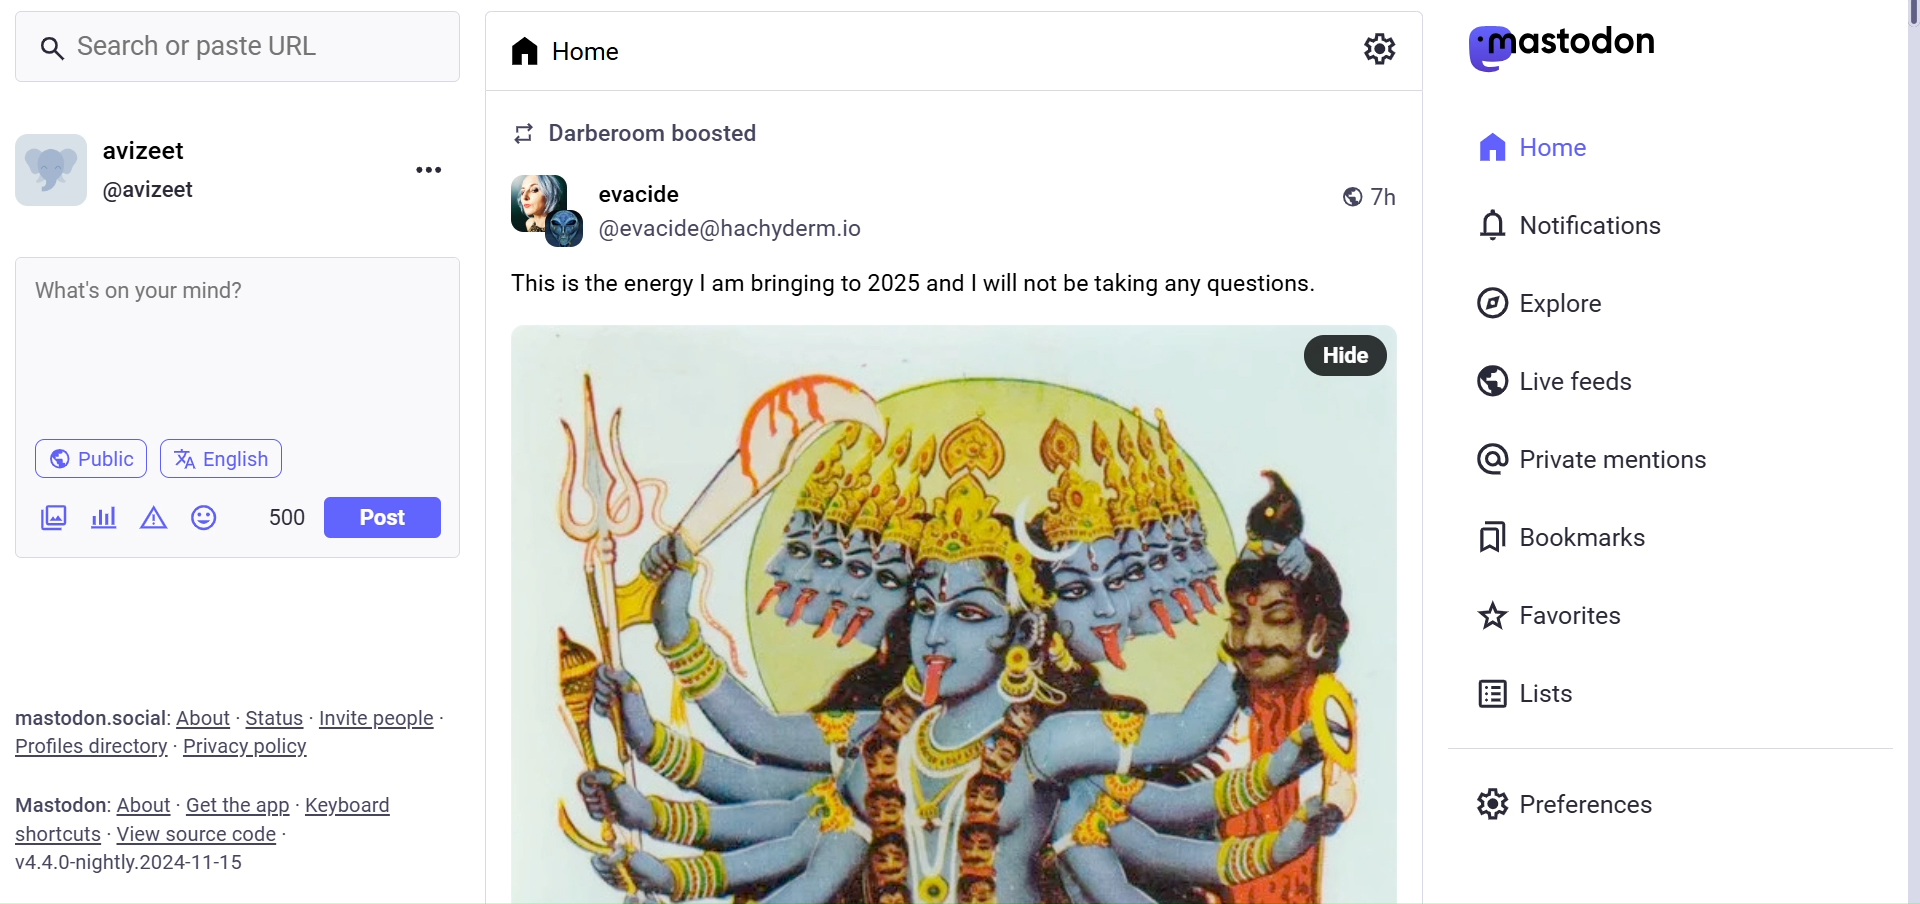 This screenshot has width=1920, height=904. I want to click on Post, so click(386, 517).